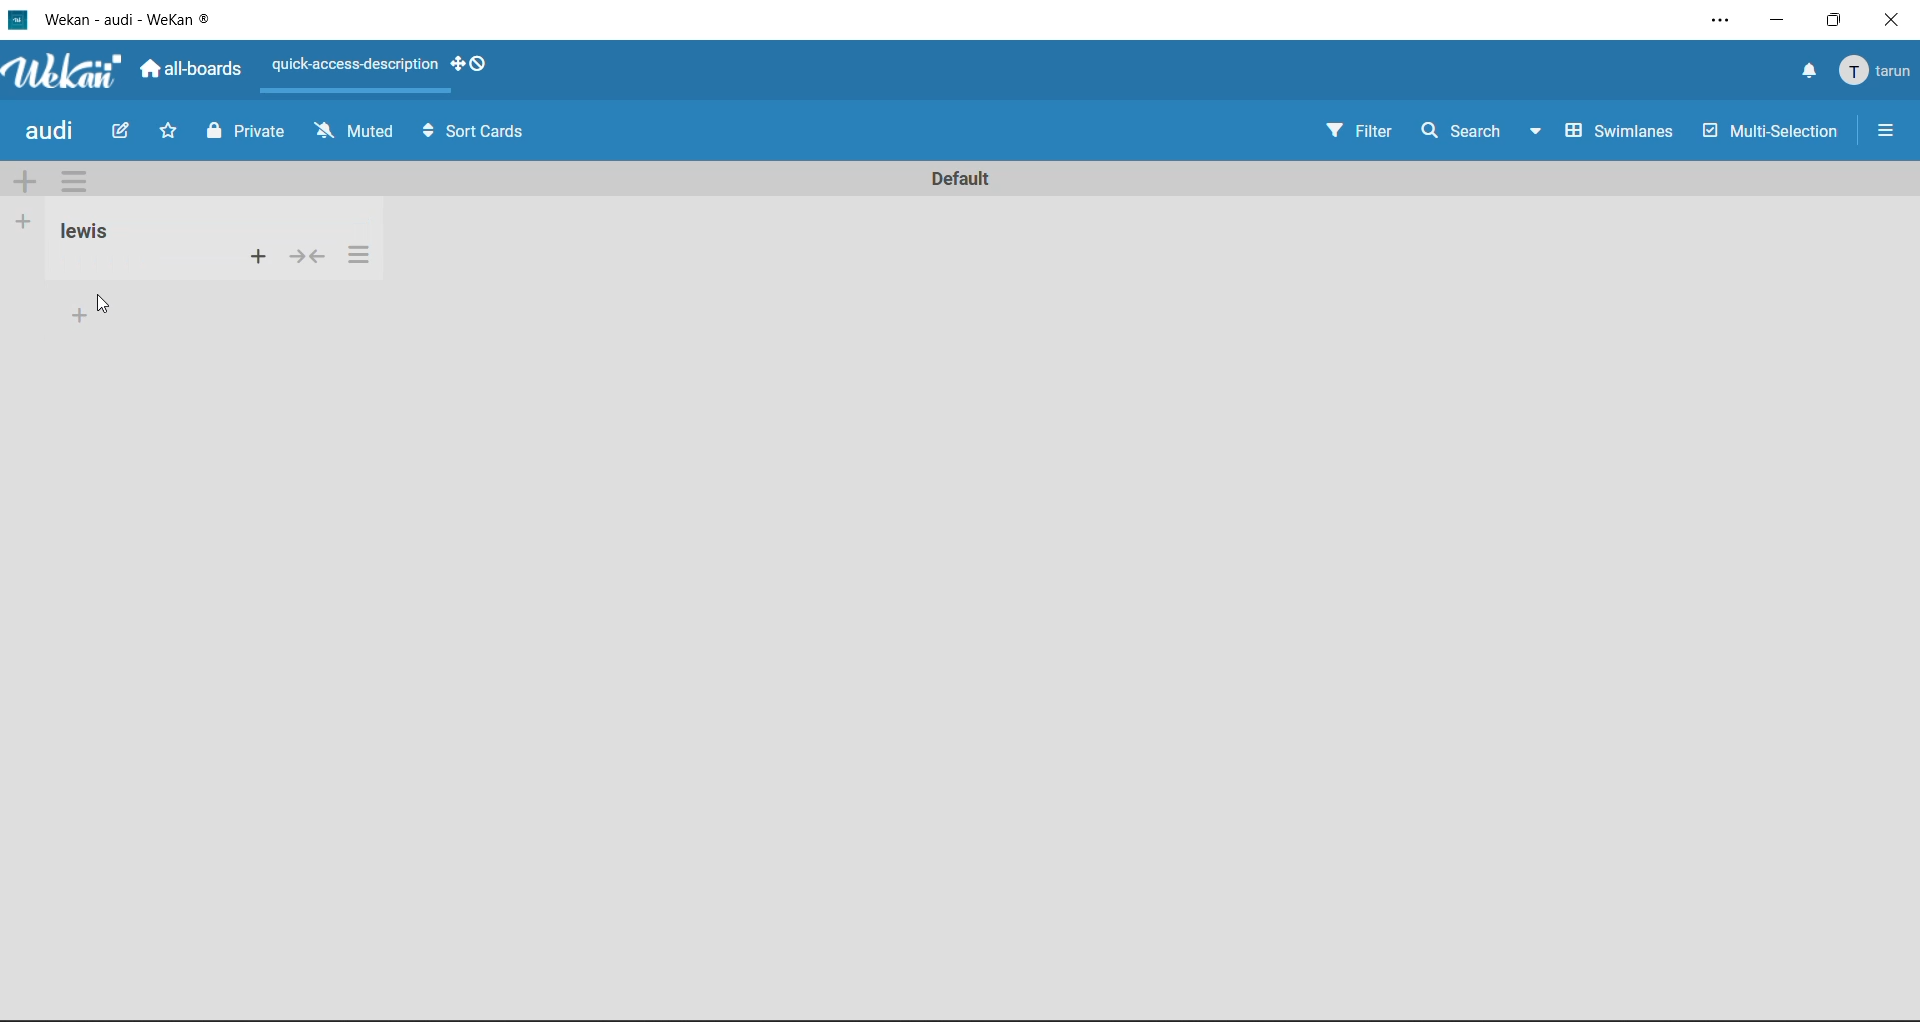 This screenshot has width=1920, height=1022. Describe the element at coordinates (1711, 17) in the screenshot. I see `settings` at that location.